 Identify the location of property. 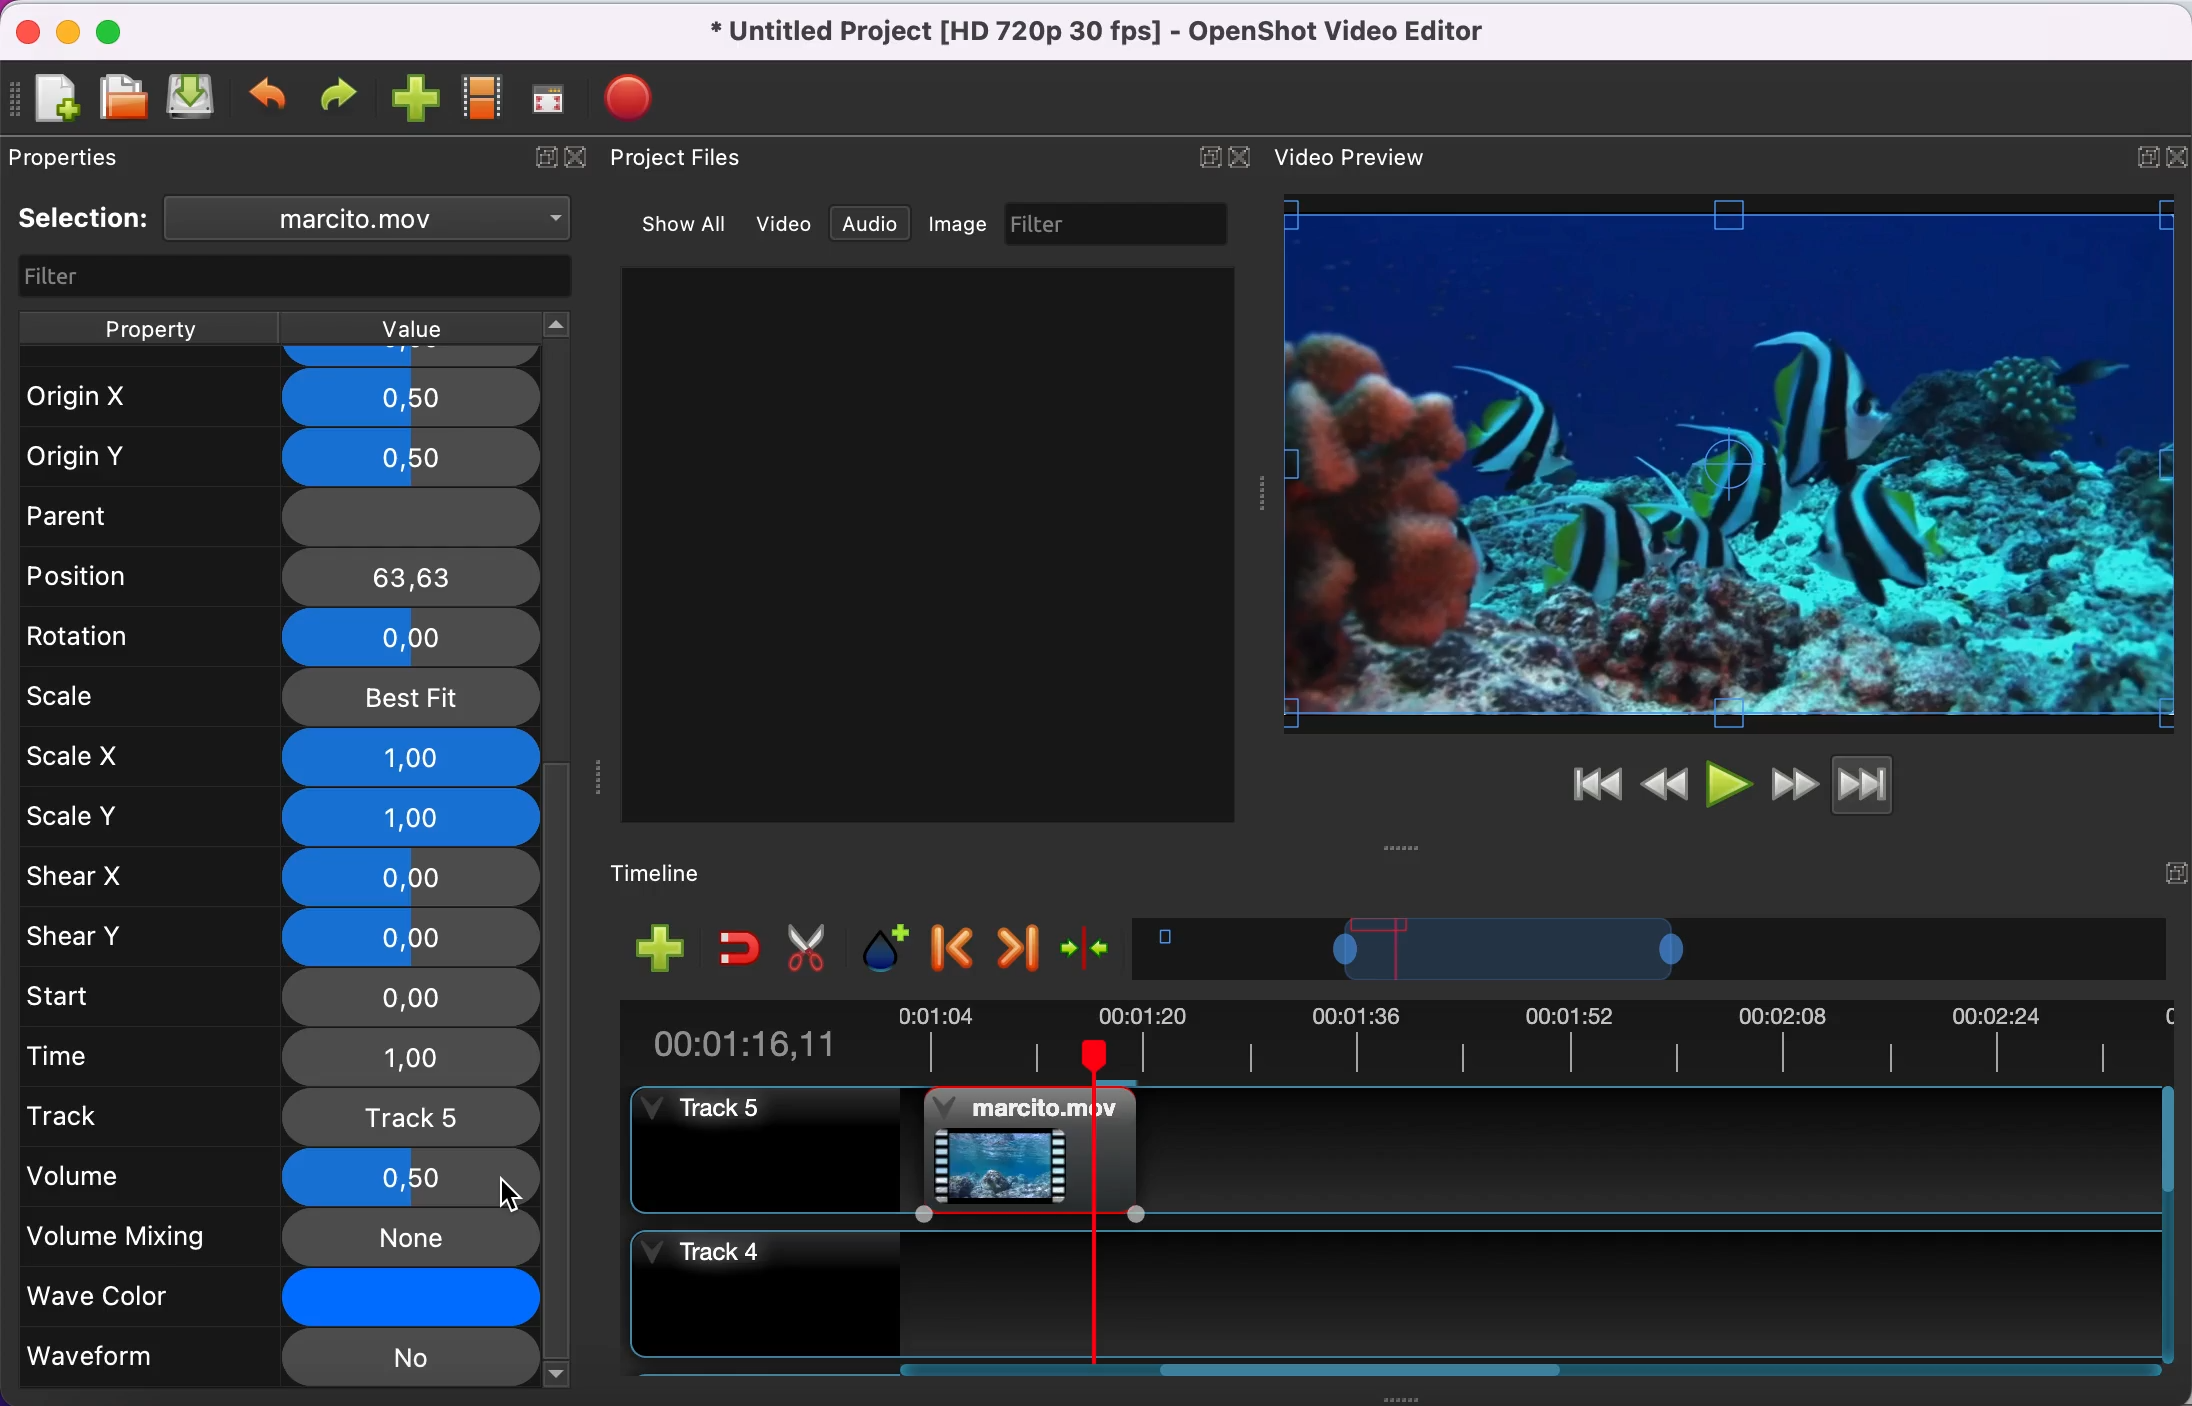
(151, 326).